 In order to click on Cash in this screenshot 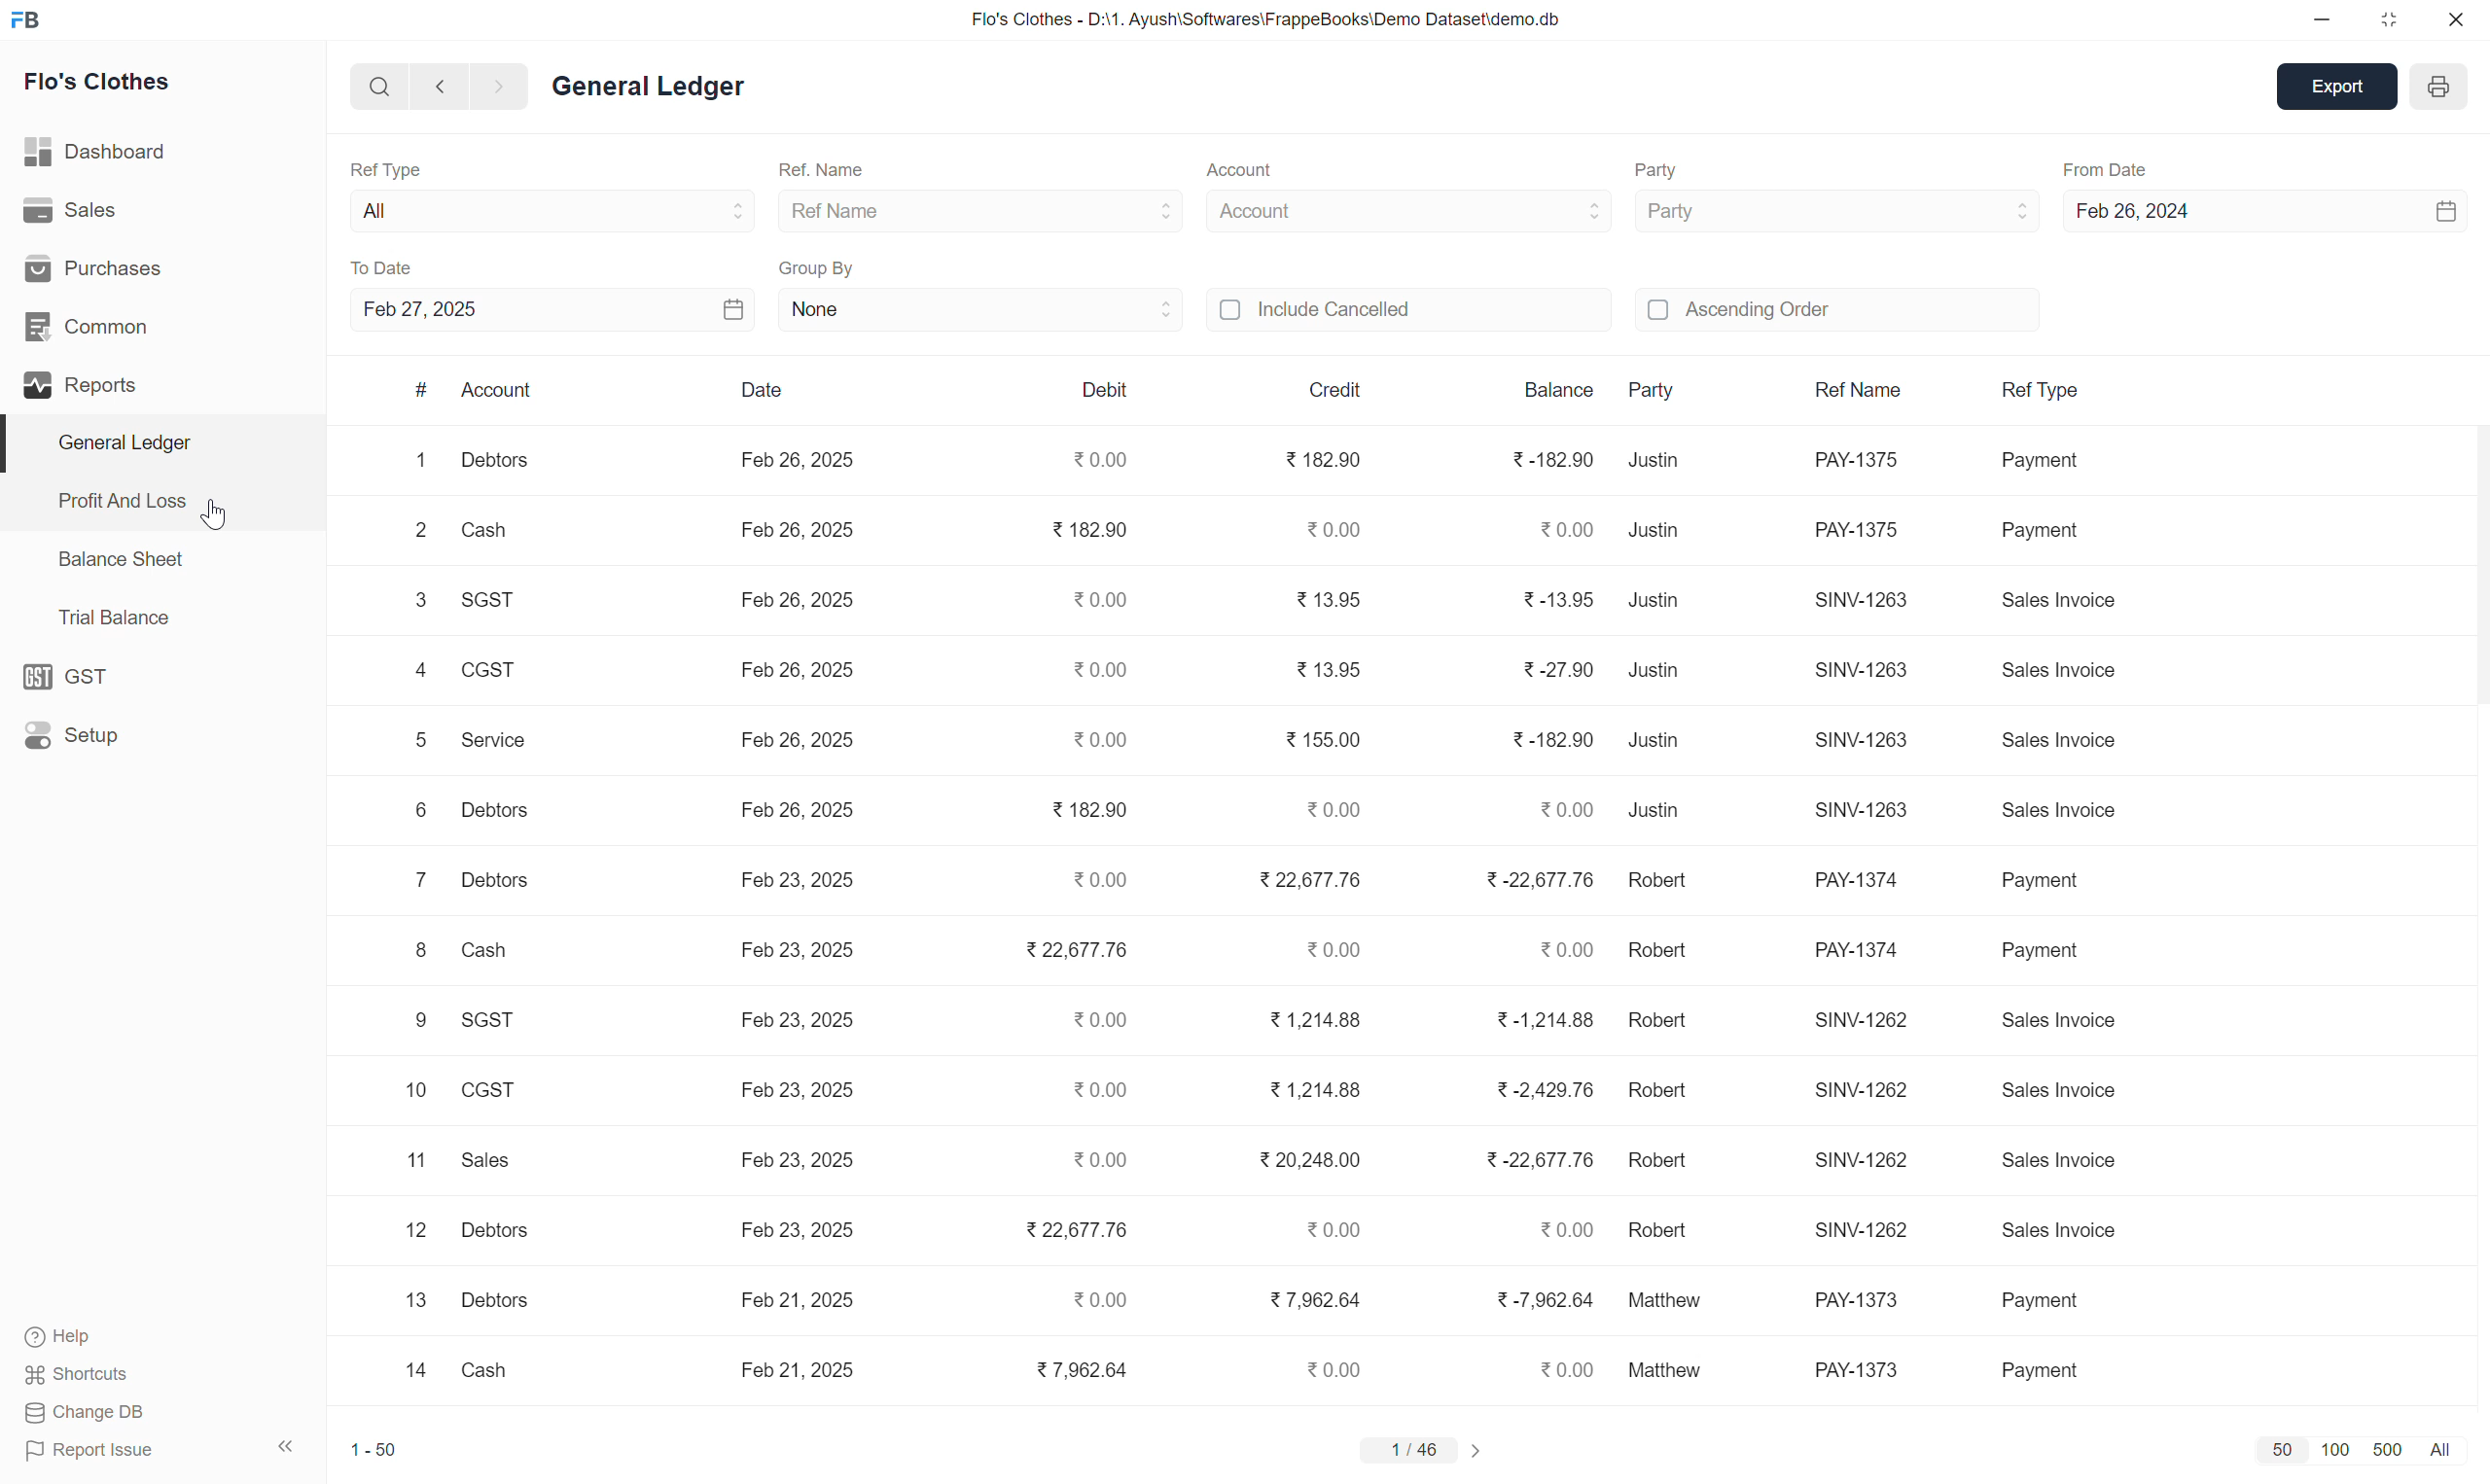, I will do `click(489, 1376)`.